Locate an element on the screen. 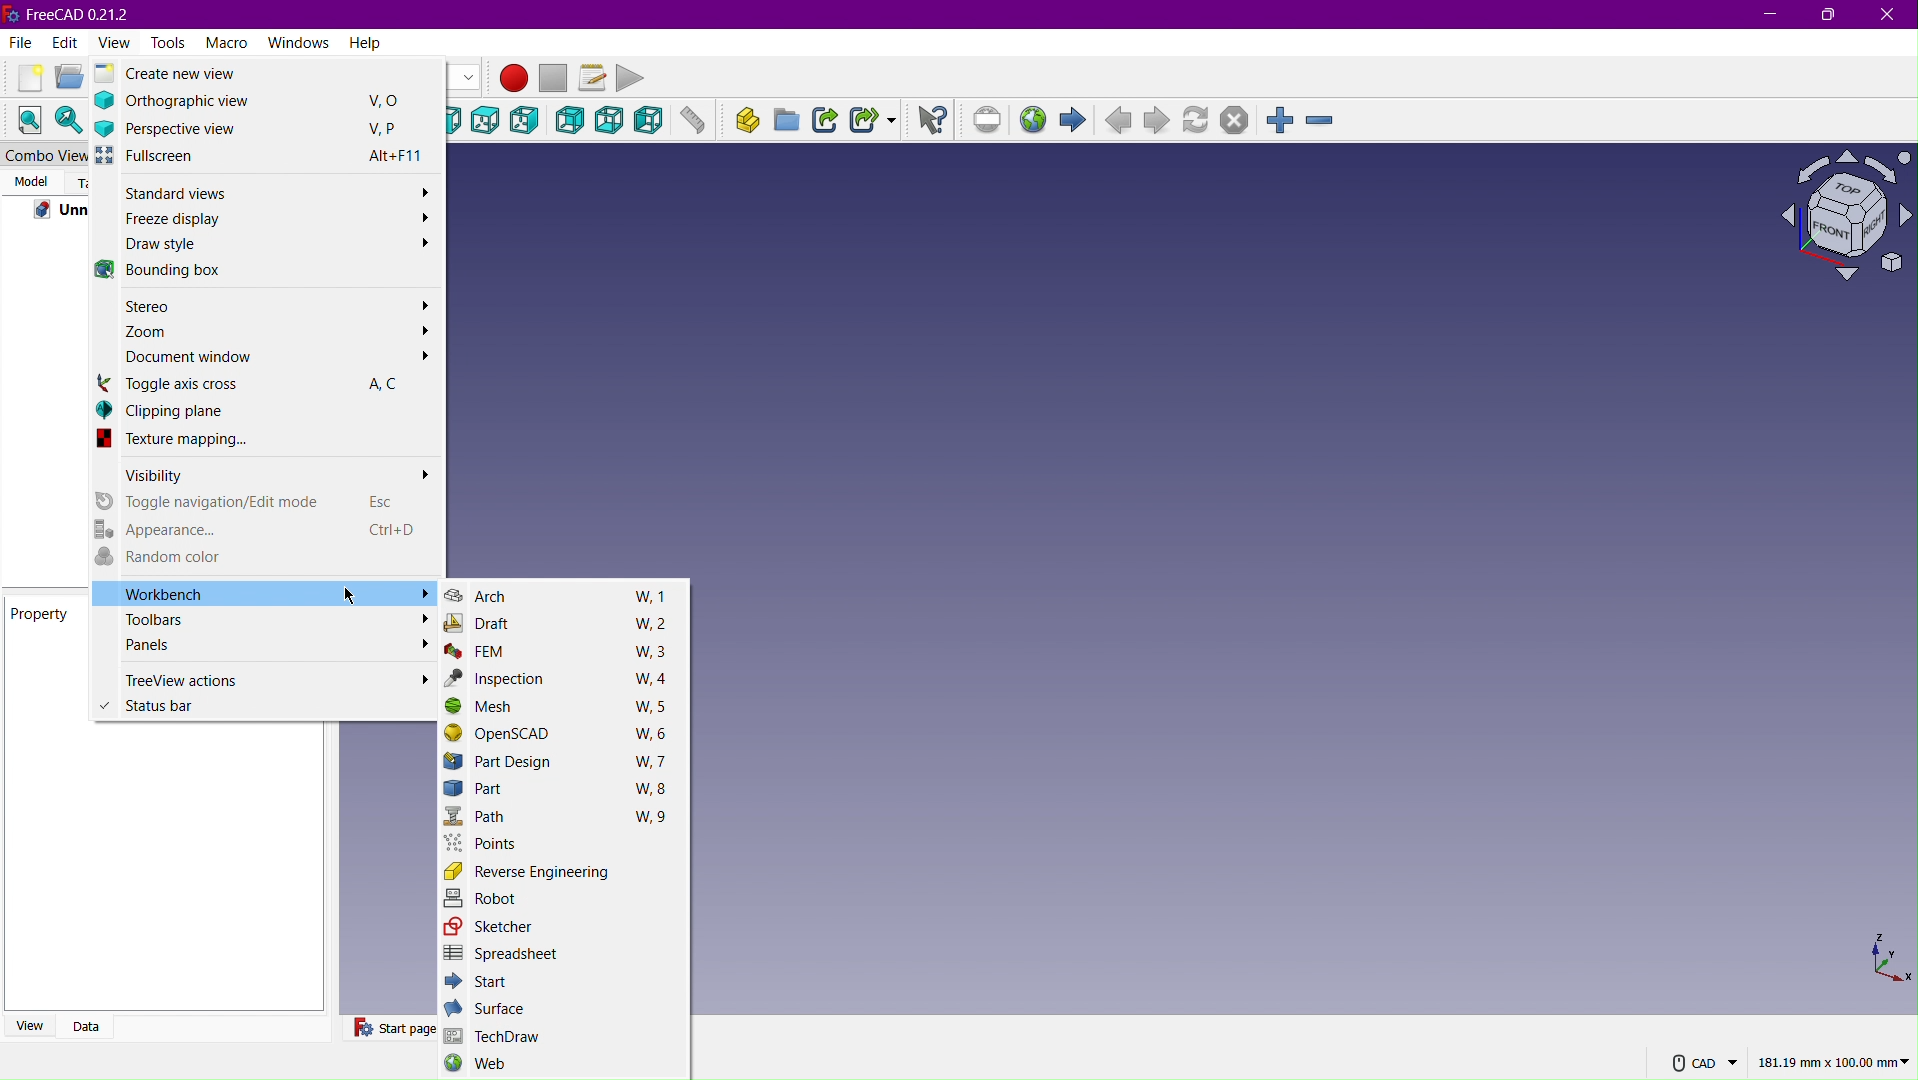  Macro Recording is located at coordinates (511, 79).